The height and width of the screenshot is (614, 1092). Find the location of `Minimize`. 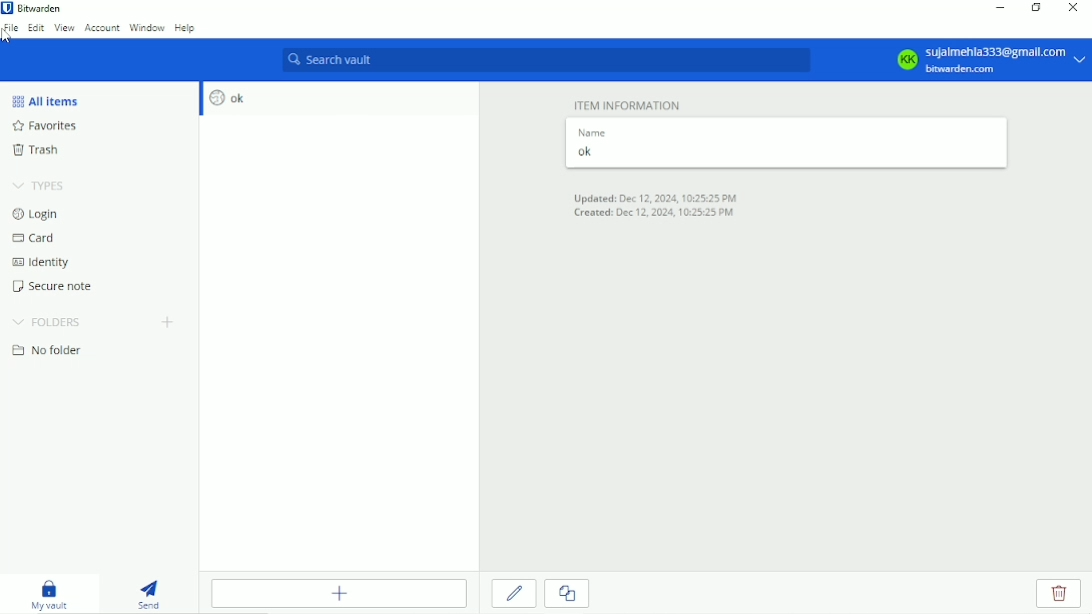

Minimize is located at coordinates (997, 8).